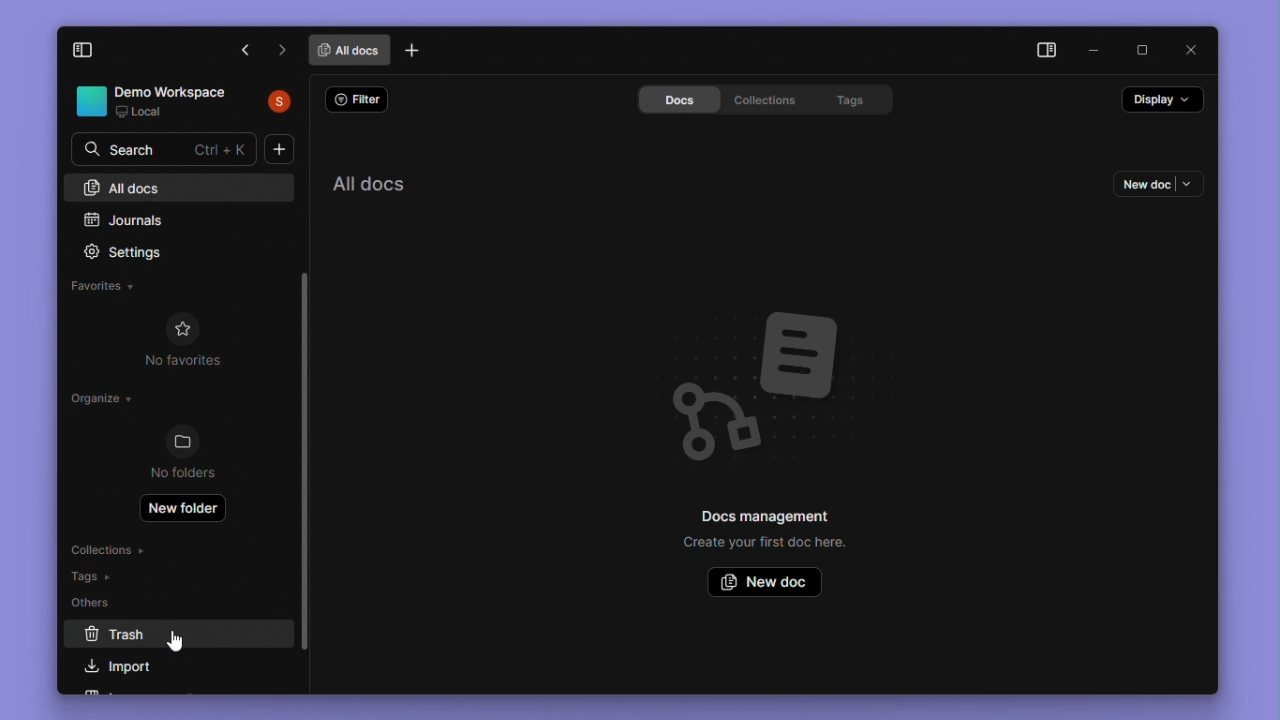 The image size is (1280, 720). I want to click on Minimise, so click(1100, 49).